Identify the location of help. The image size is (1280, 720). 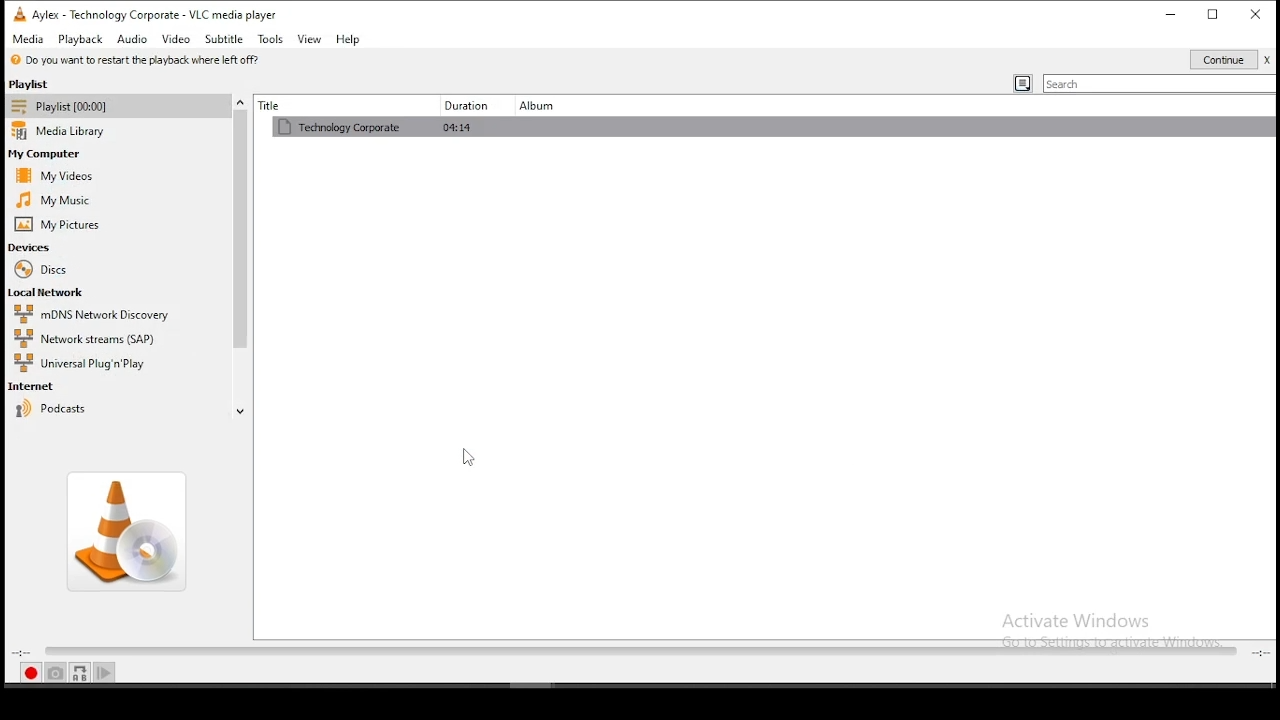
(347, 40).